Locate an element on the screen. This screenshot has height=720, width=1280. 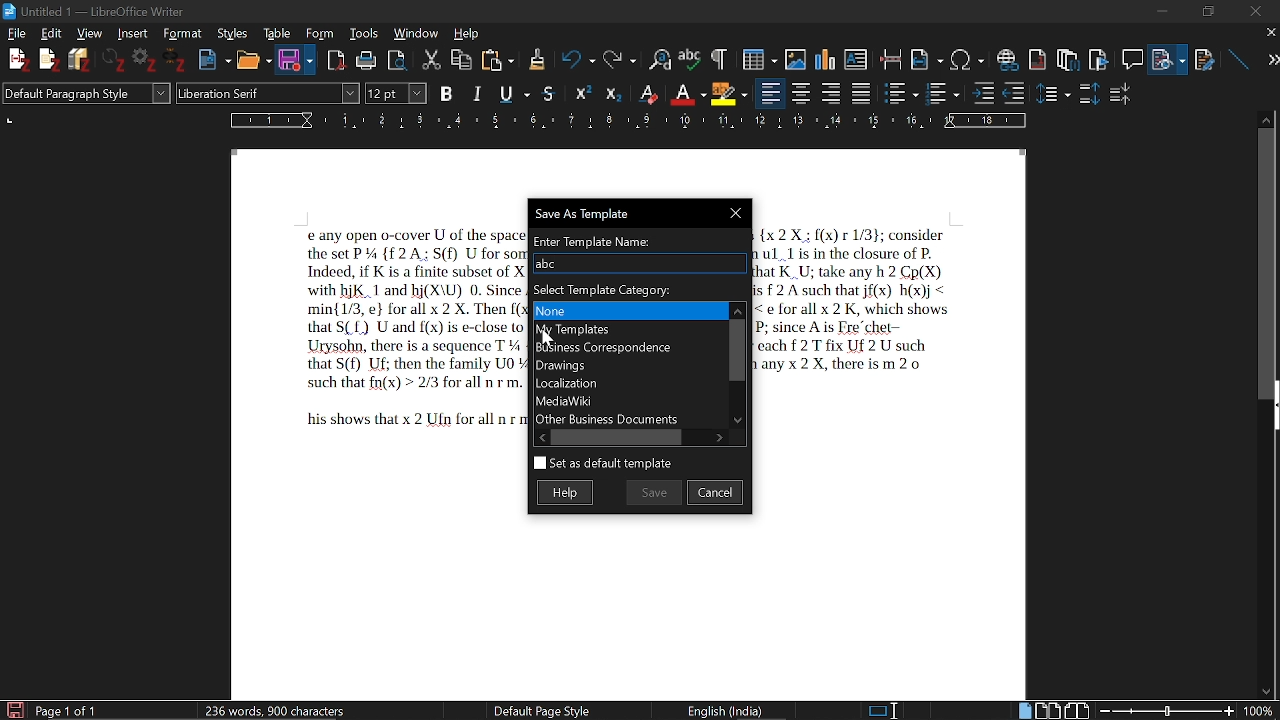
Copy is located at coordinates (463, 58).